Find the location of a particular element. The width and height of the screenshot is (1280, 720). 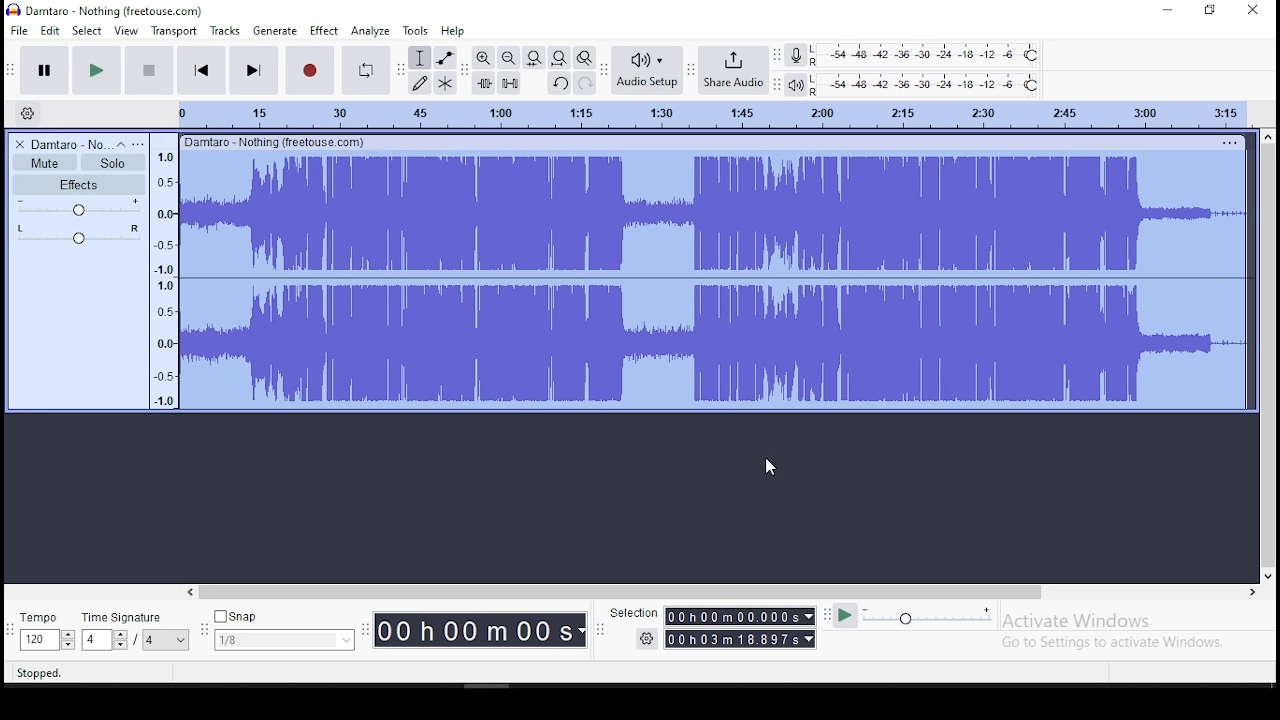

share audio is located at coordinates (734, 68).